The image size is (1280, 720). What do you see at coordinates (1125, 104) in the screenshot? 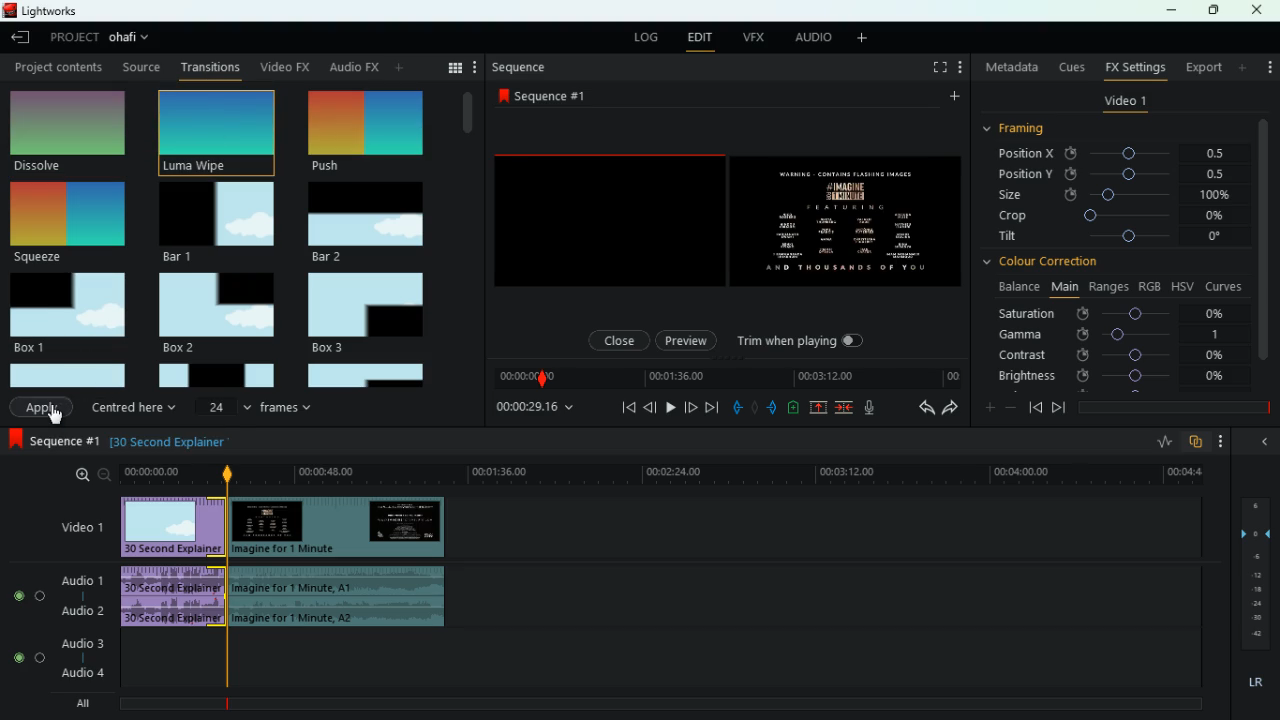
I see `video 1` at bounding box center [1125, 104].